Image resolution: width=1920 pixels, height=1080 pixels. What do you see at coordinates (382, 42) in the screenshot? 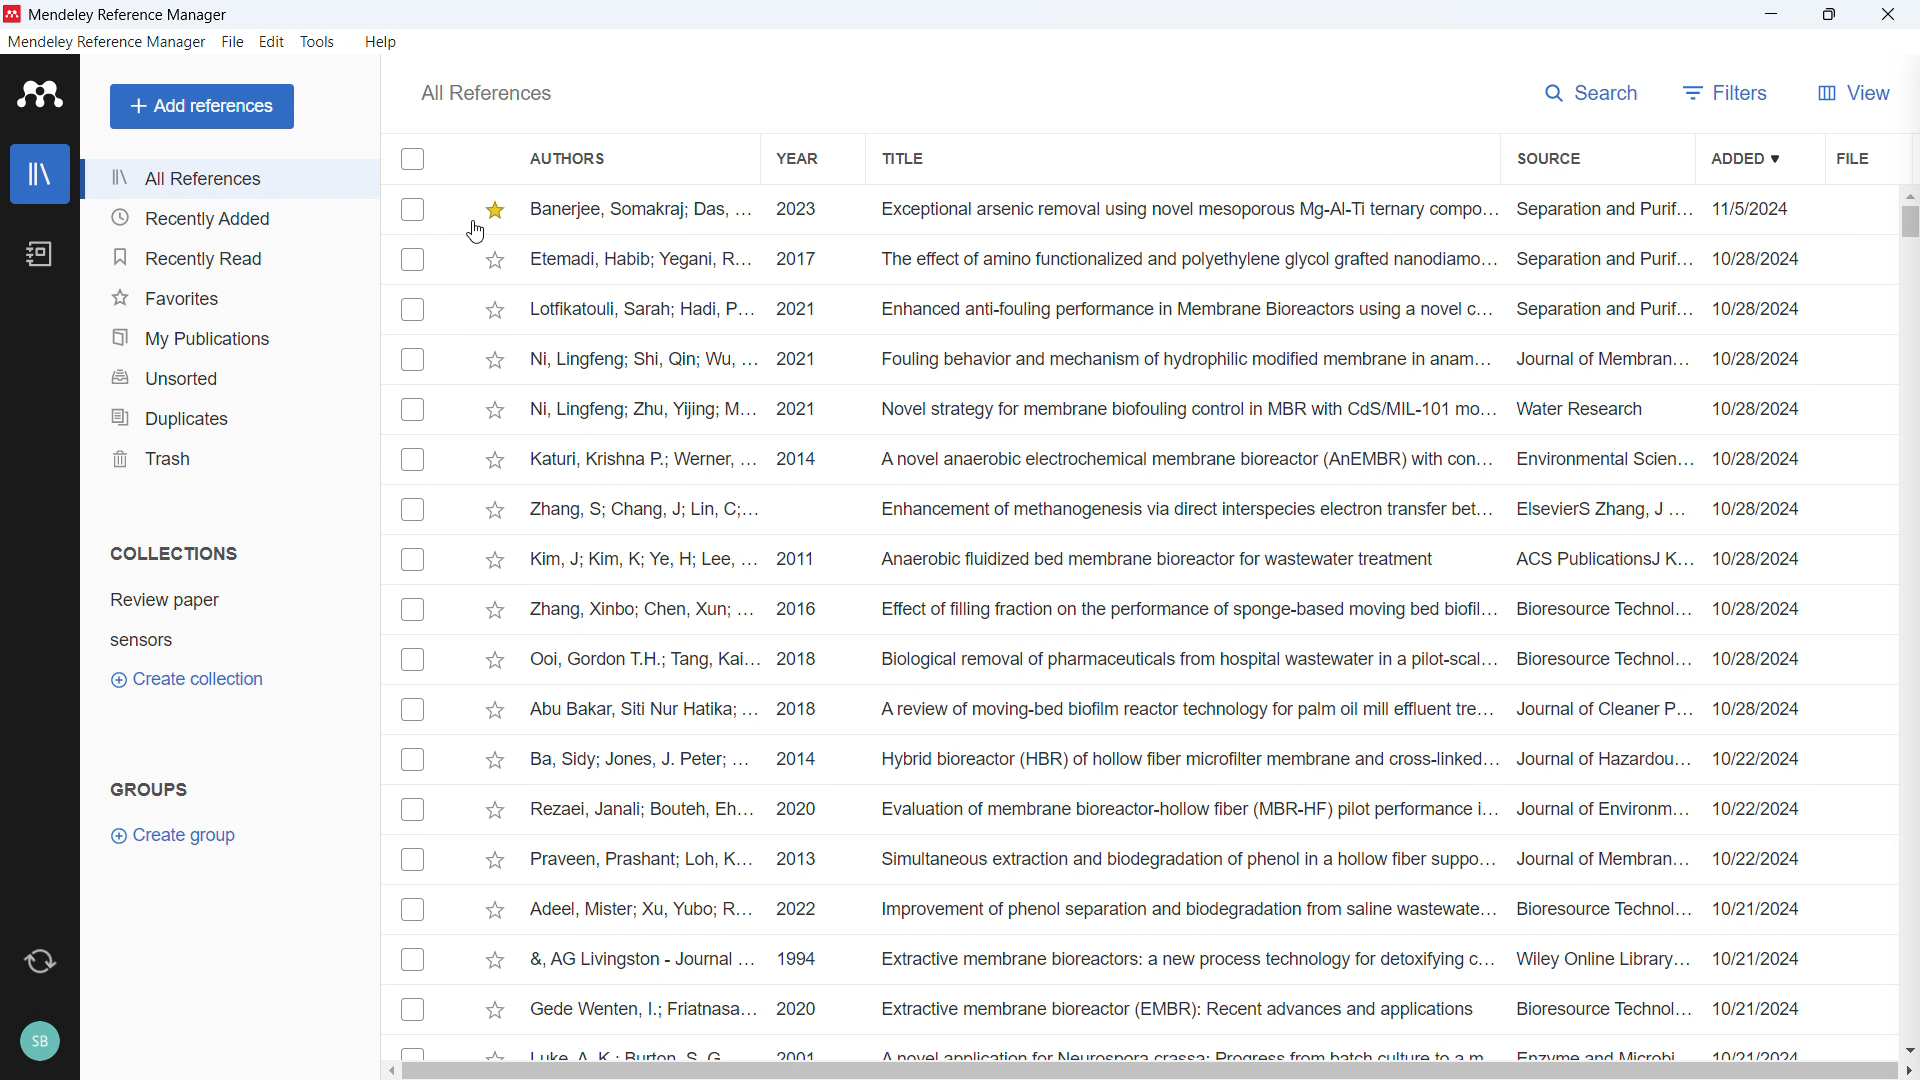
I see `help` at bounding box center [382, 42].